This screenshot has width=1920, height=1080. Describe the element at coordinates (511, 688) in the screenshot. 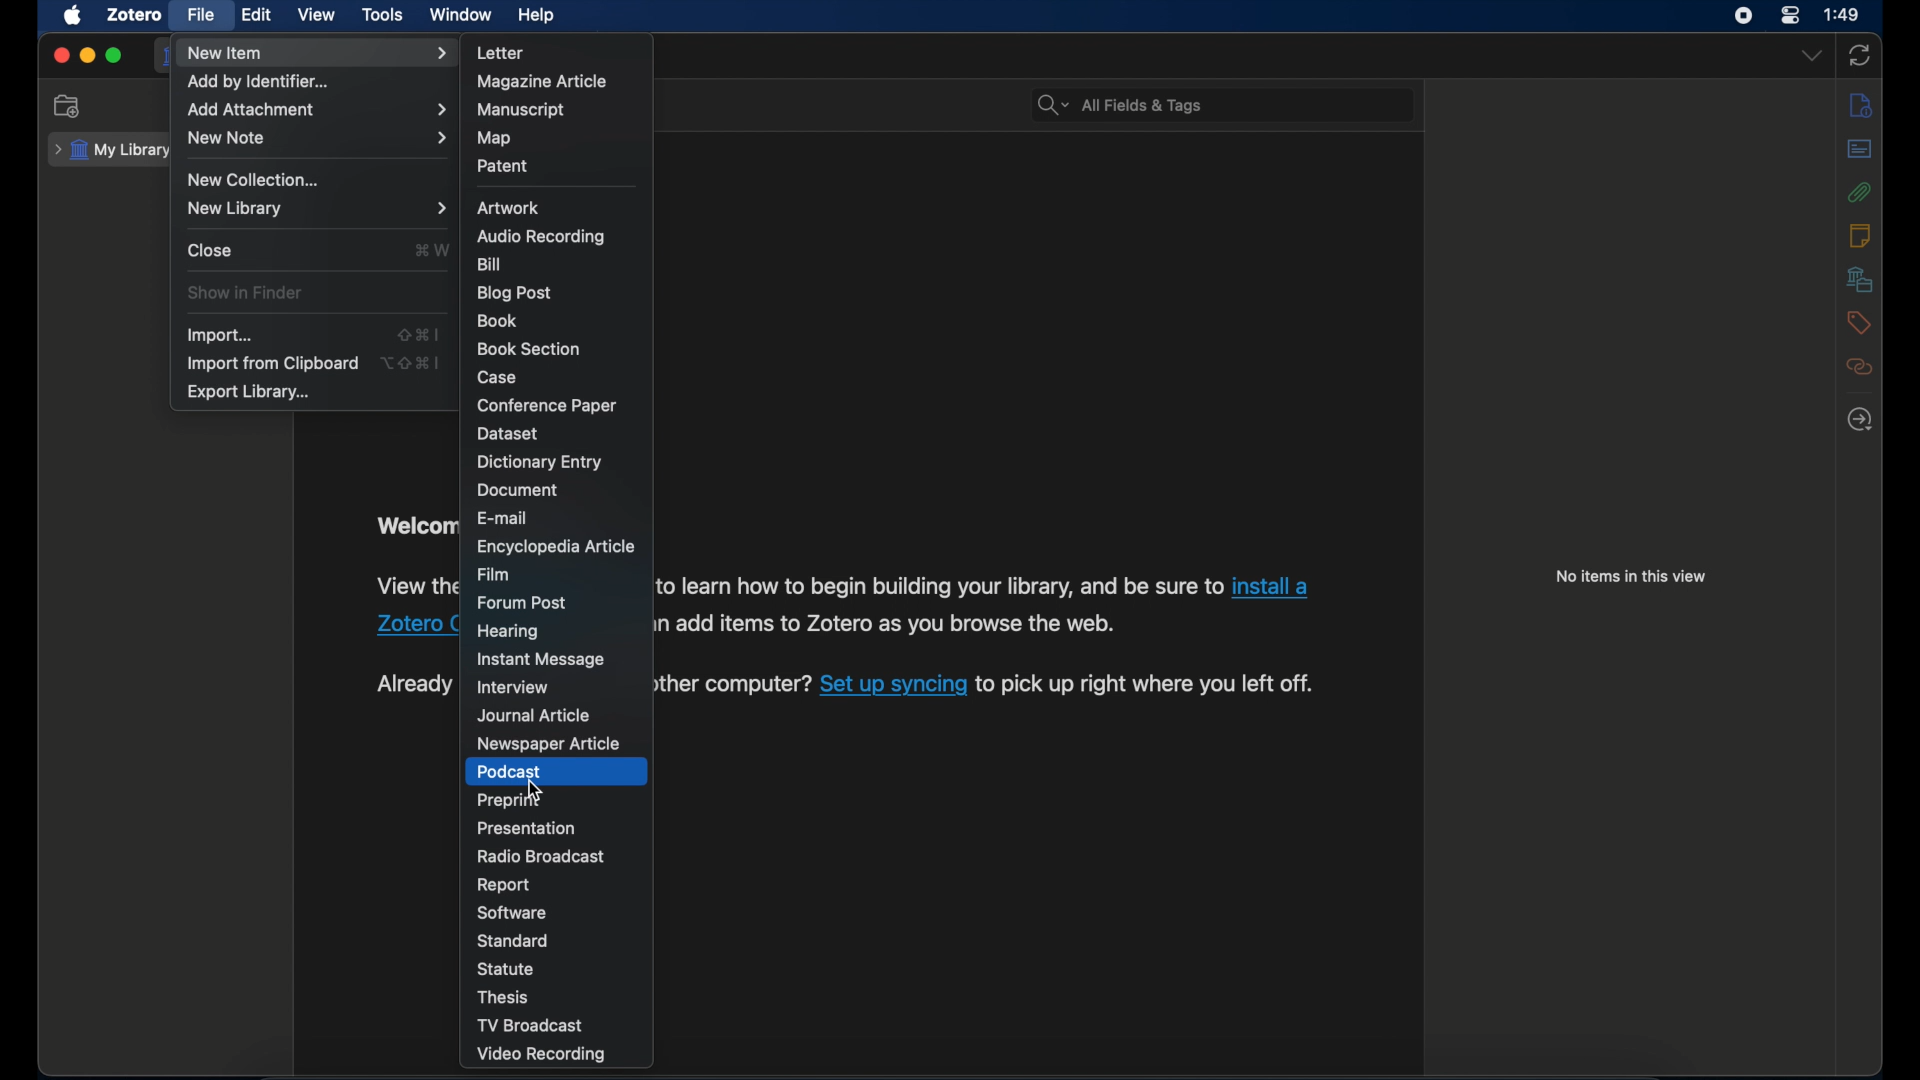

I see `interview` at that location.